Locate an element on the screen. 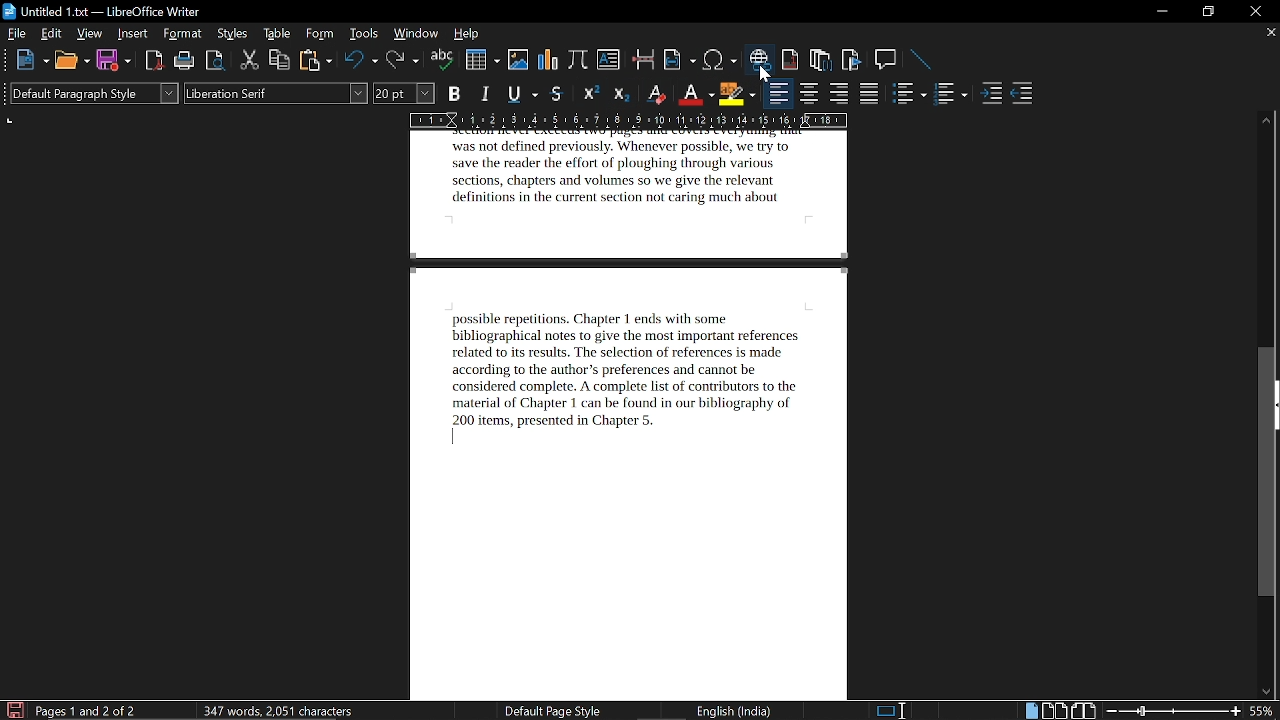 Image resolution: width=1280 pixels, height=720 pixels. increase indent is located at coordinates (991, 95).